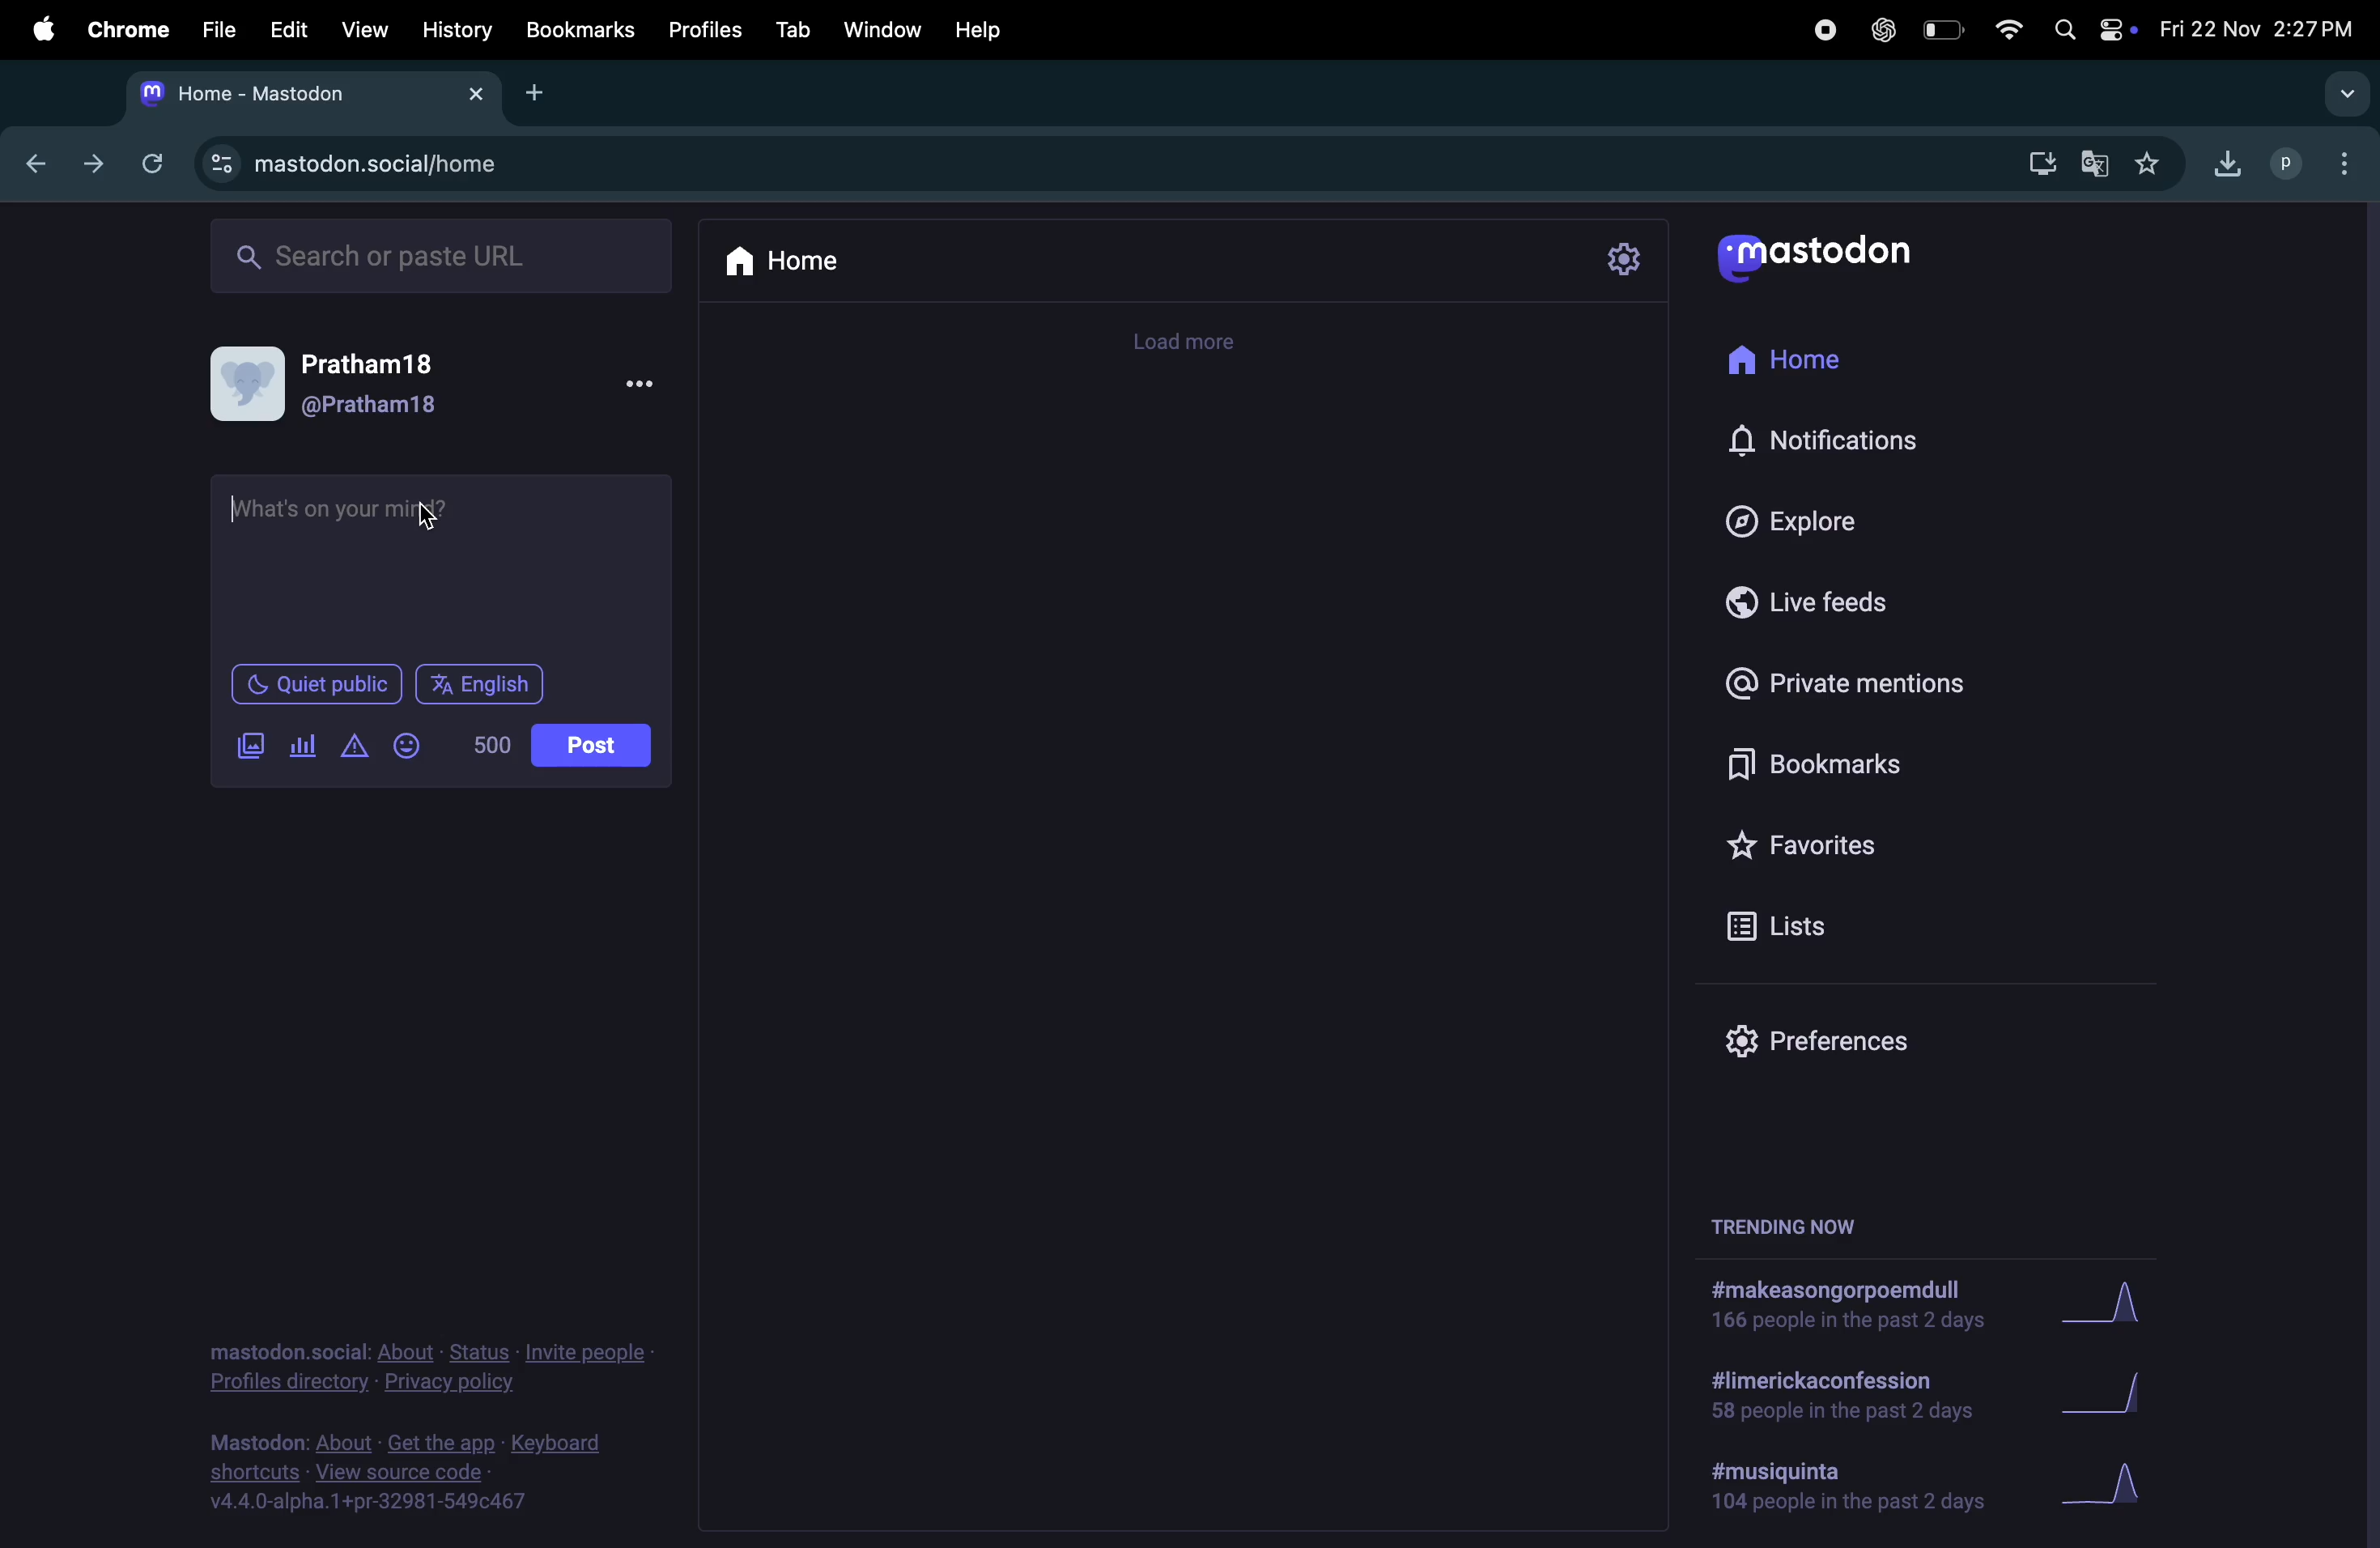 This screenshot has width=2380, height=1548. I want to click on add, so click(546, 93).